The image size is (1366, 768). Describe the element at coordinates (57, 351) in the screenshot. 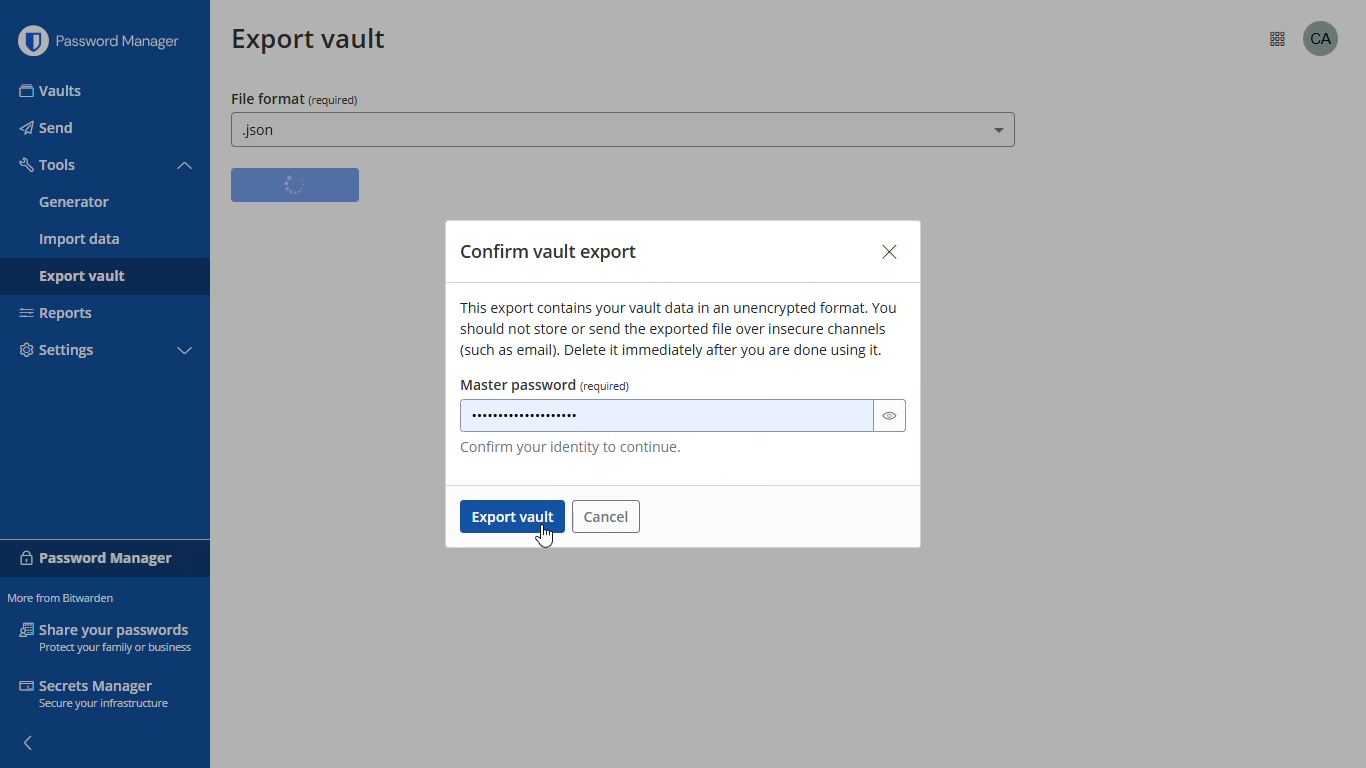

I see `settings` at that location.